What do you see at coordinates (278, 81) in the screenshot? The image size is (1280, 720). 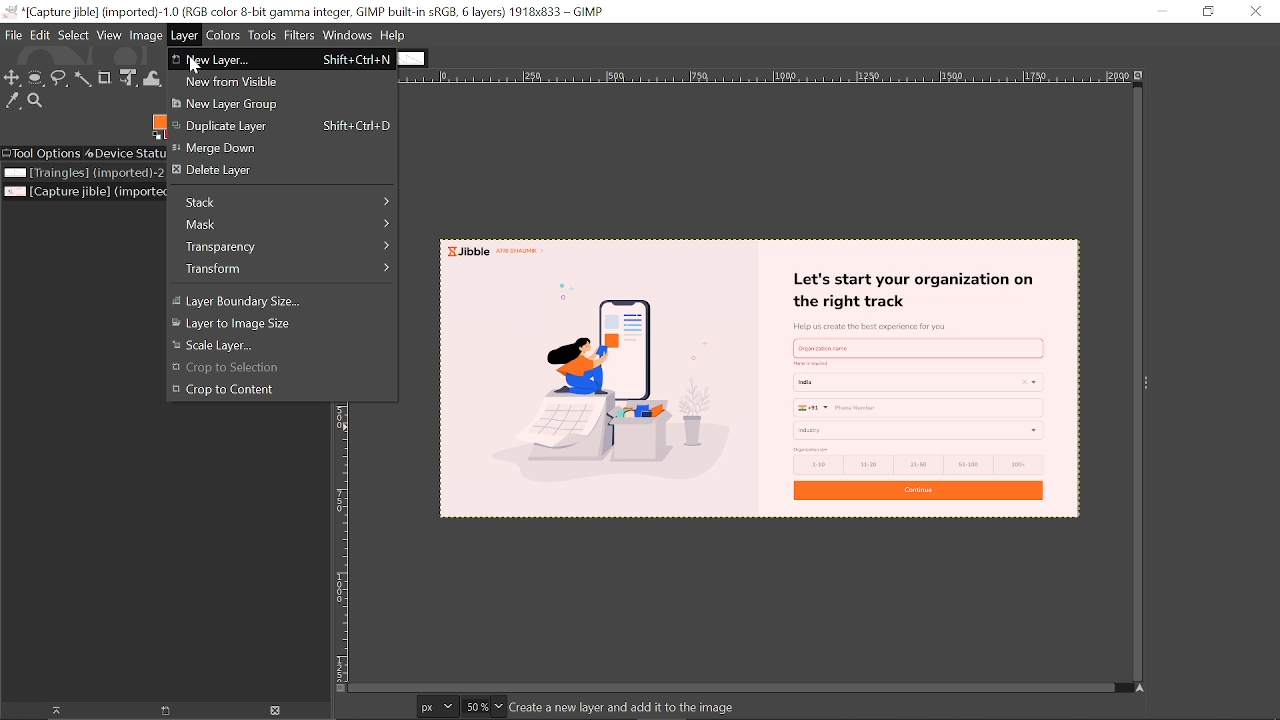 I see `New layer from visible` at bounding box center [278, 81].